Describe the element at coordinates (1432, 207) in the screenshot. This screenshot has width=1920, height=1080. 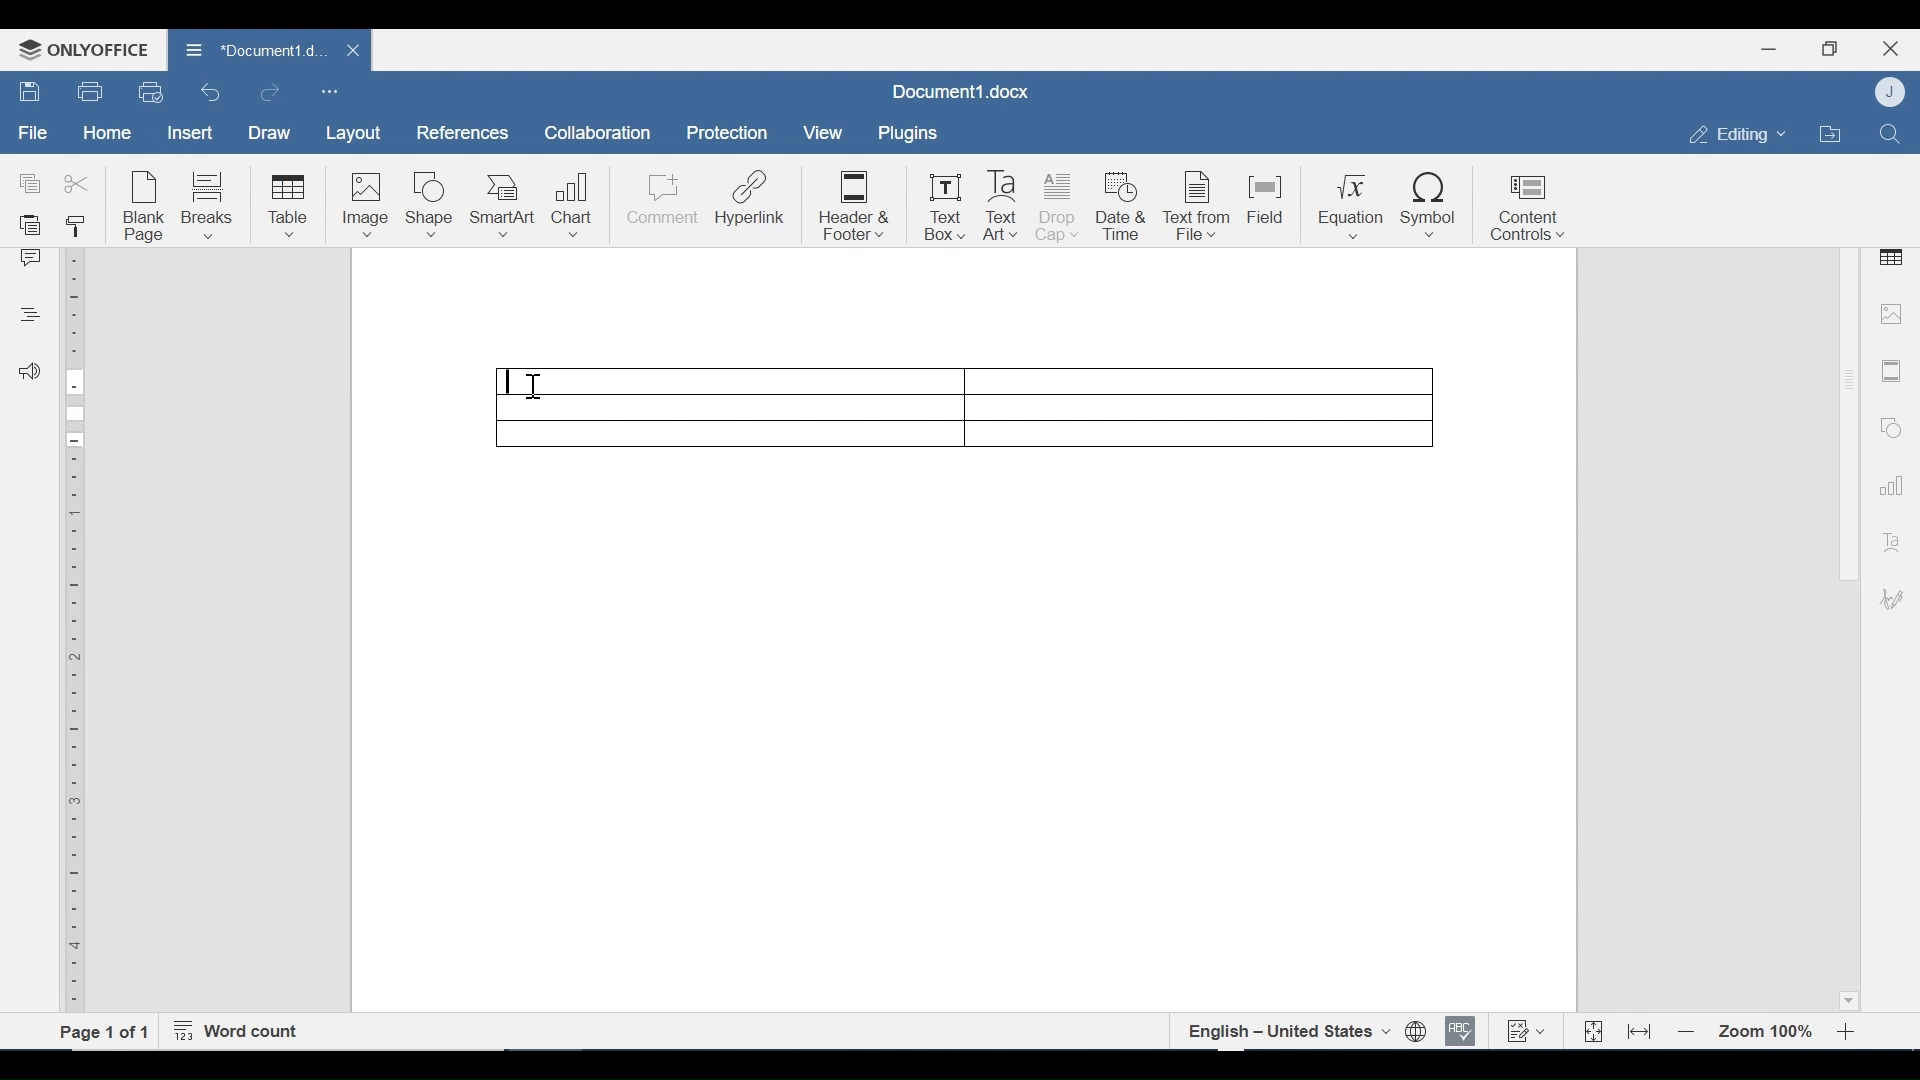
I see `Symbol` at that location.